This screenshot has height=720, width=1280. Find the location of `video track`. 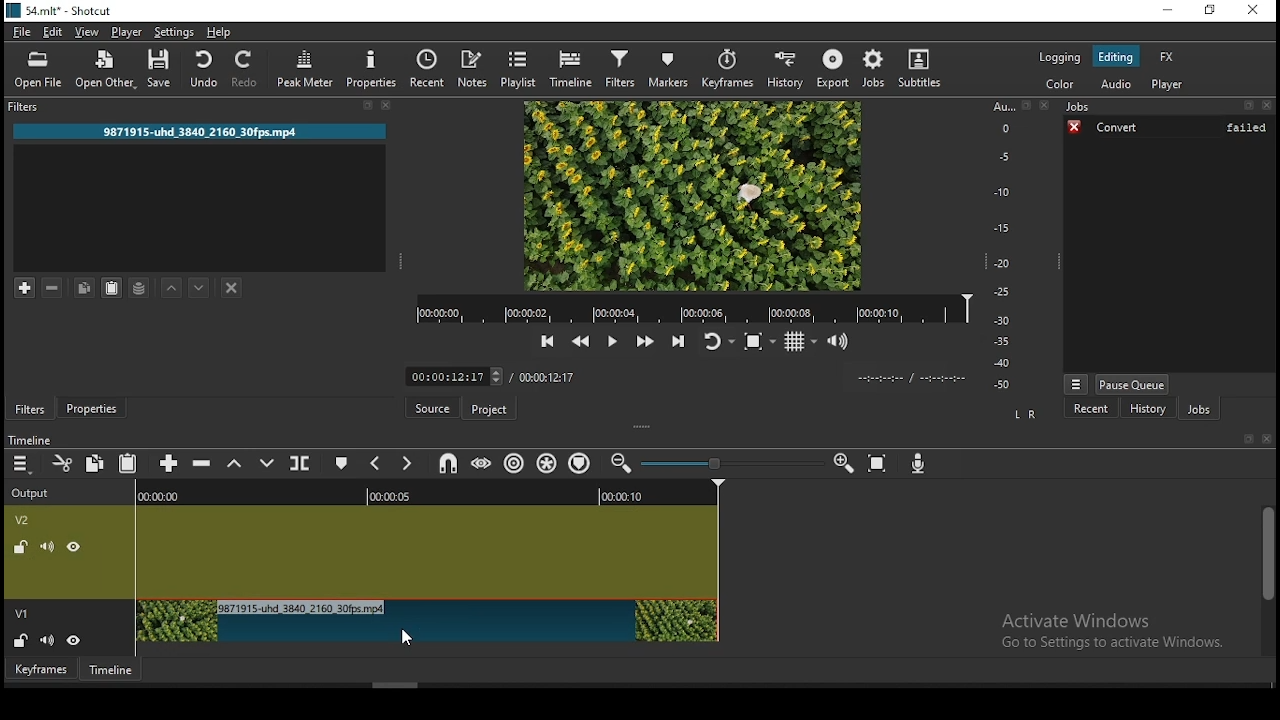

video track is located at coordinates (429, 549).